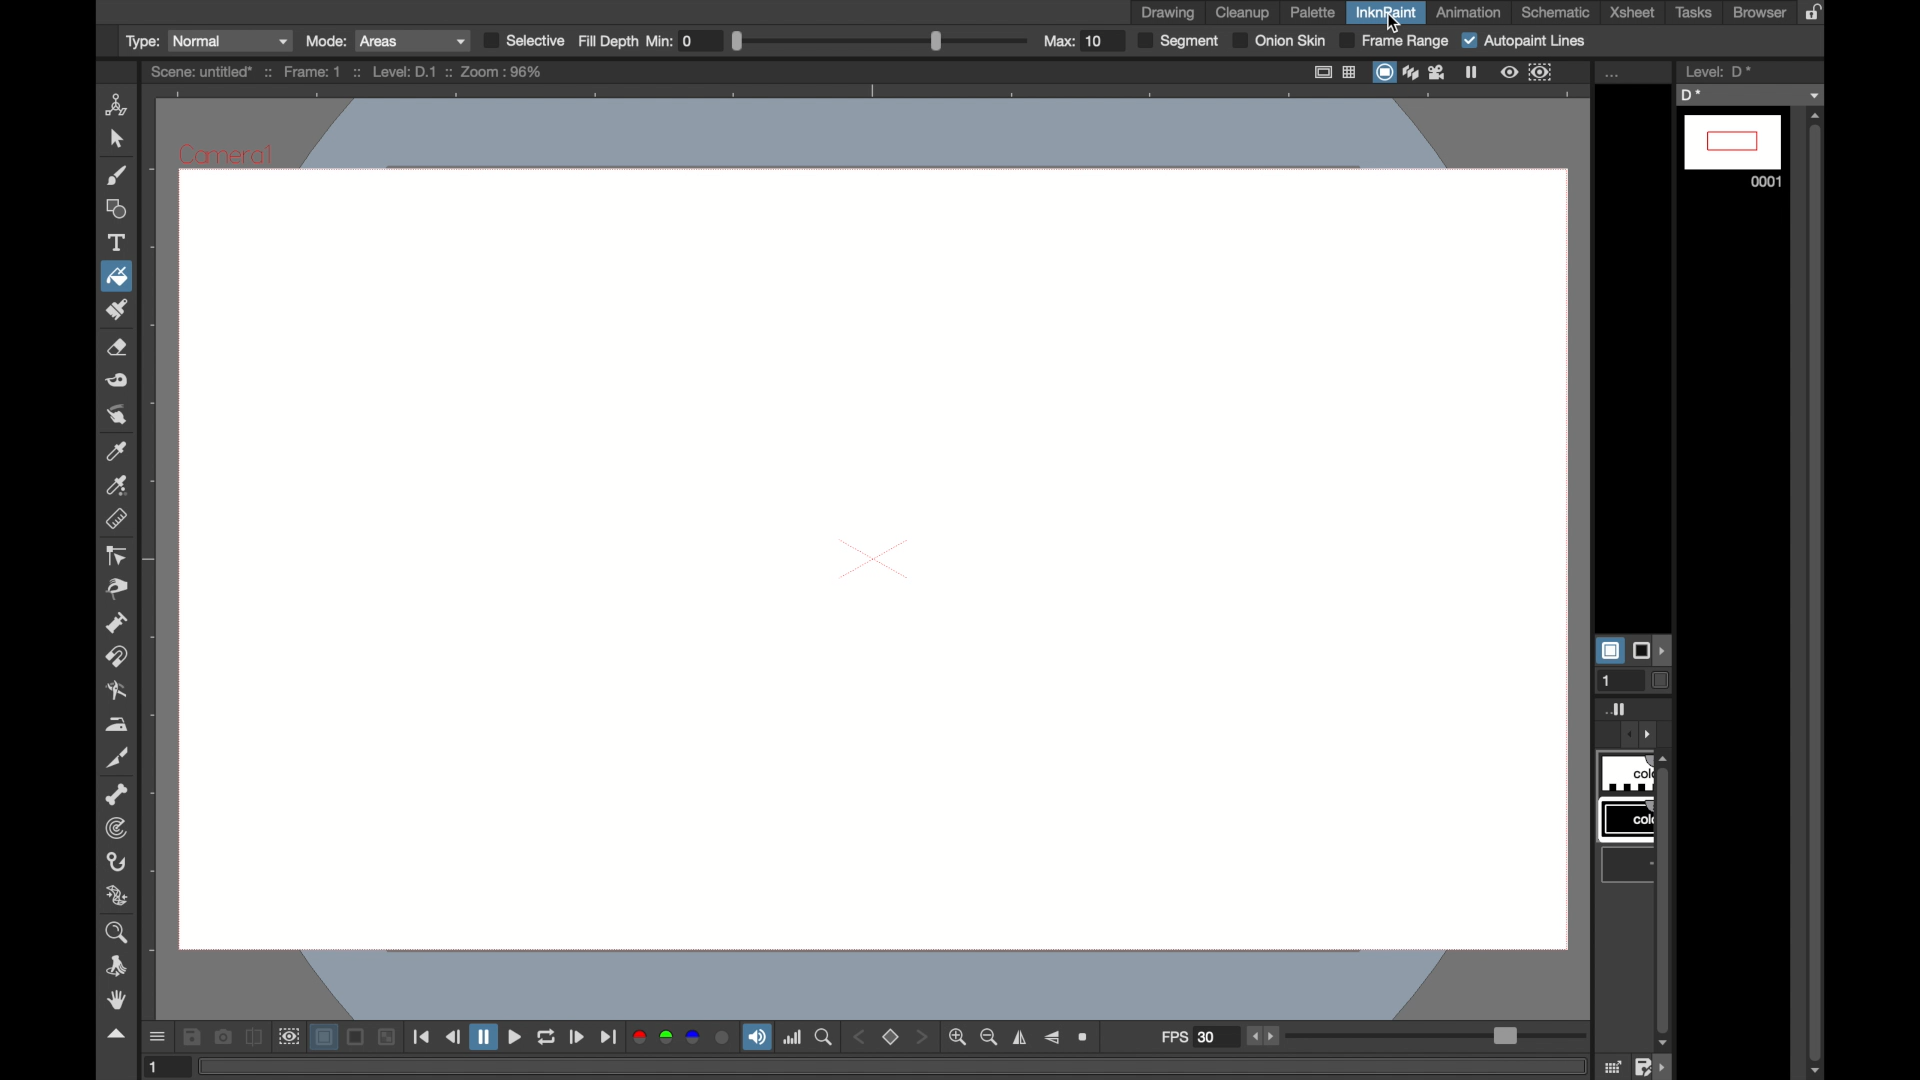  What do you see at coordinates (547, 1038) in the screenshot?
I see `refresh` at bounding box center [547, 1038].